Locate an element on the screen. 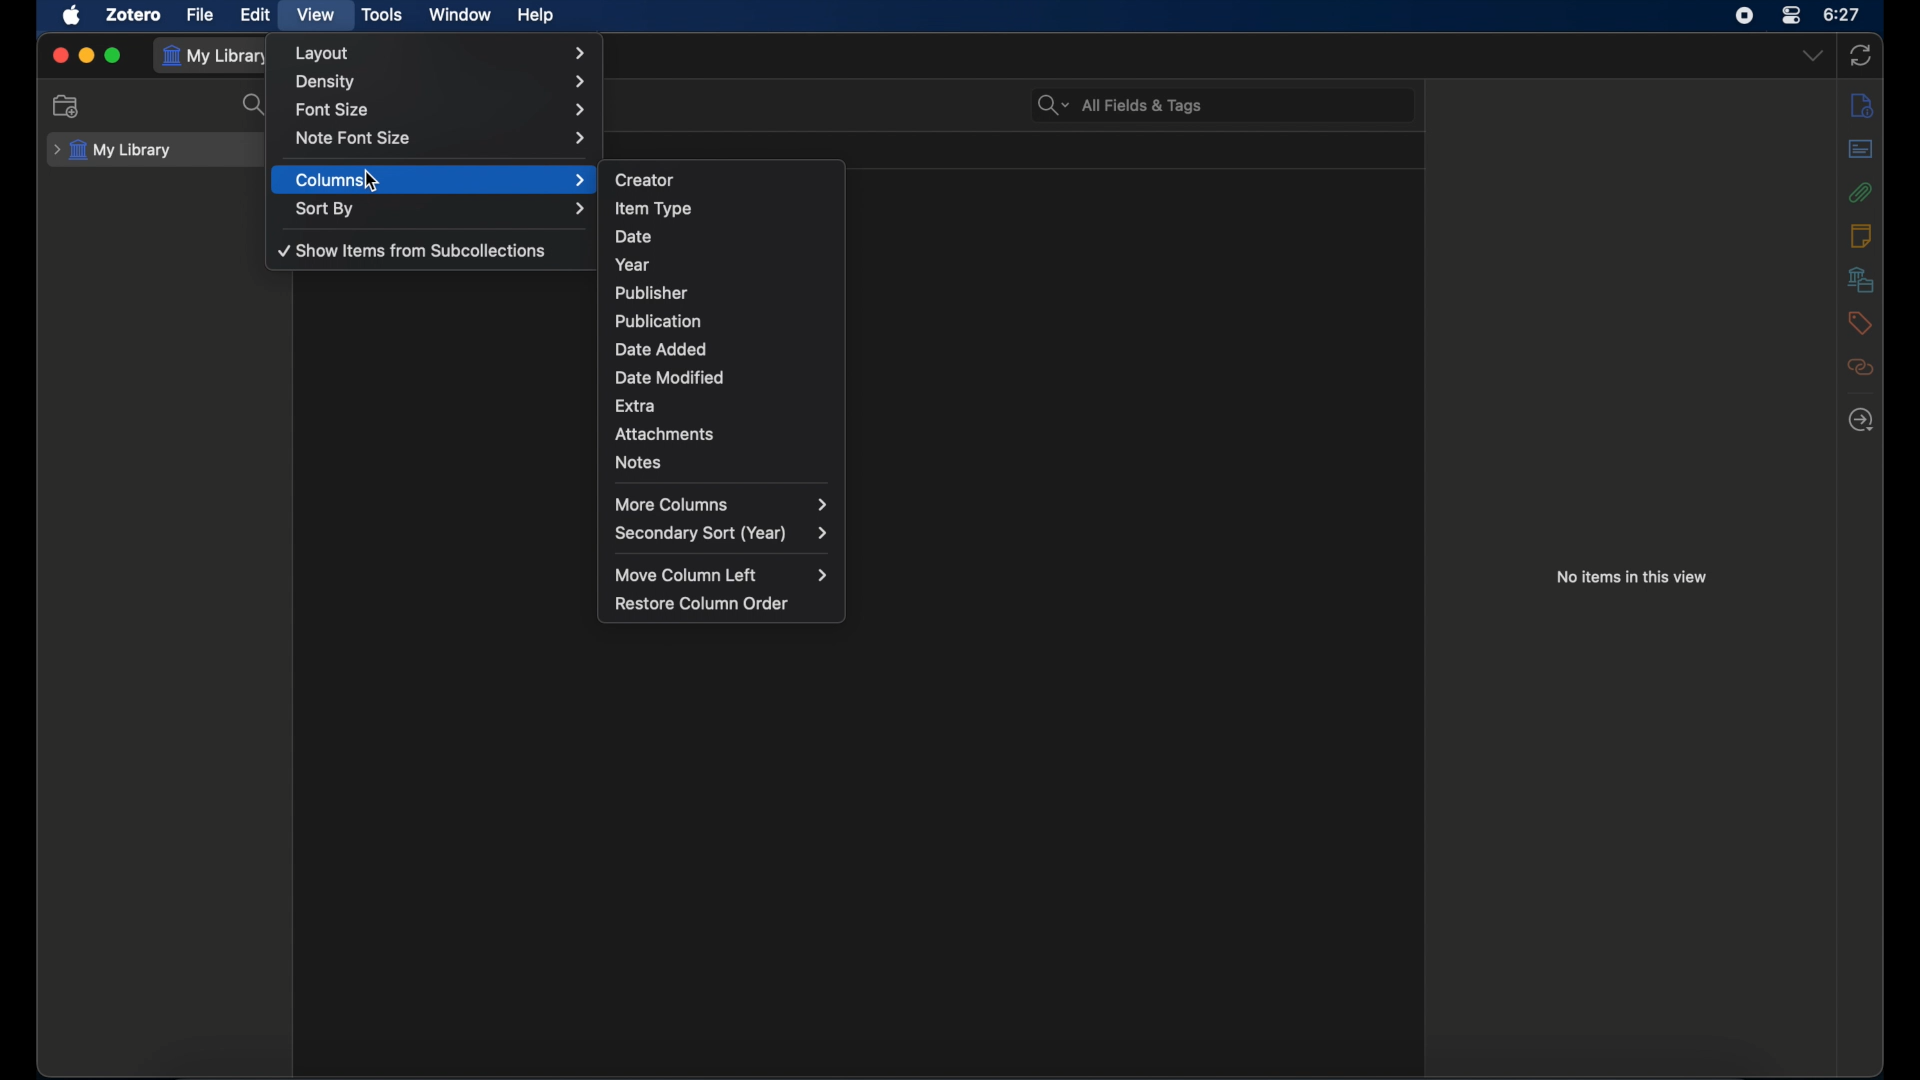 This screenshot has height=1080, width=1920. locate is located at coordinates (1861, 419).